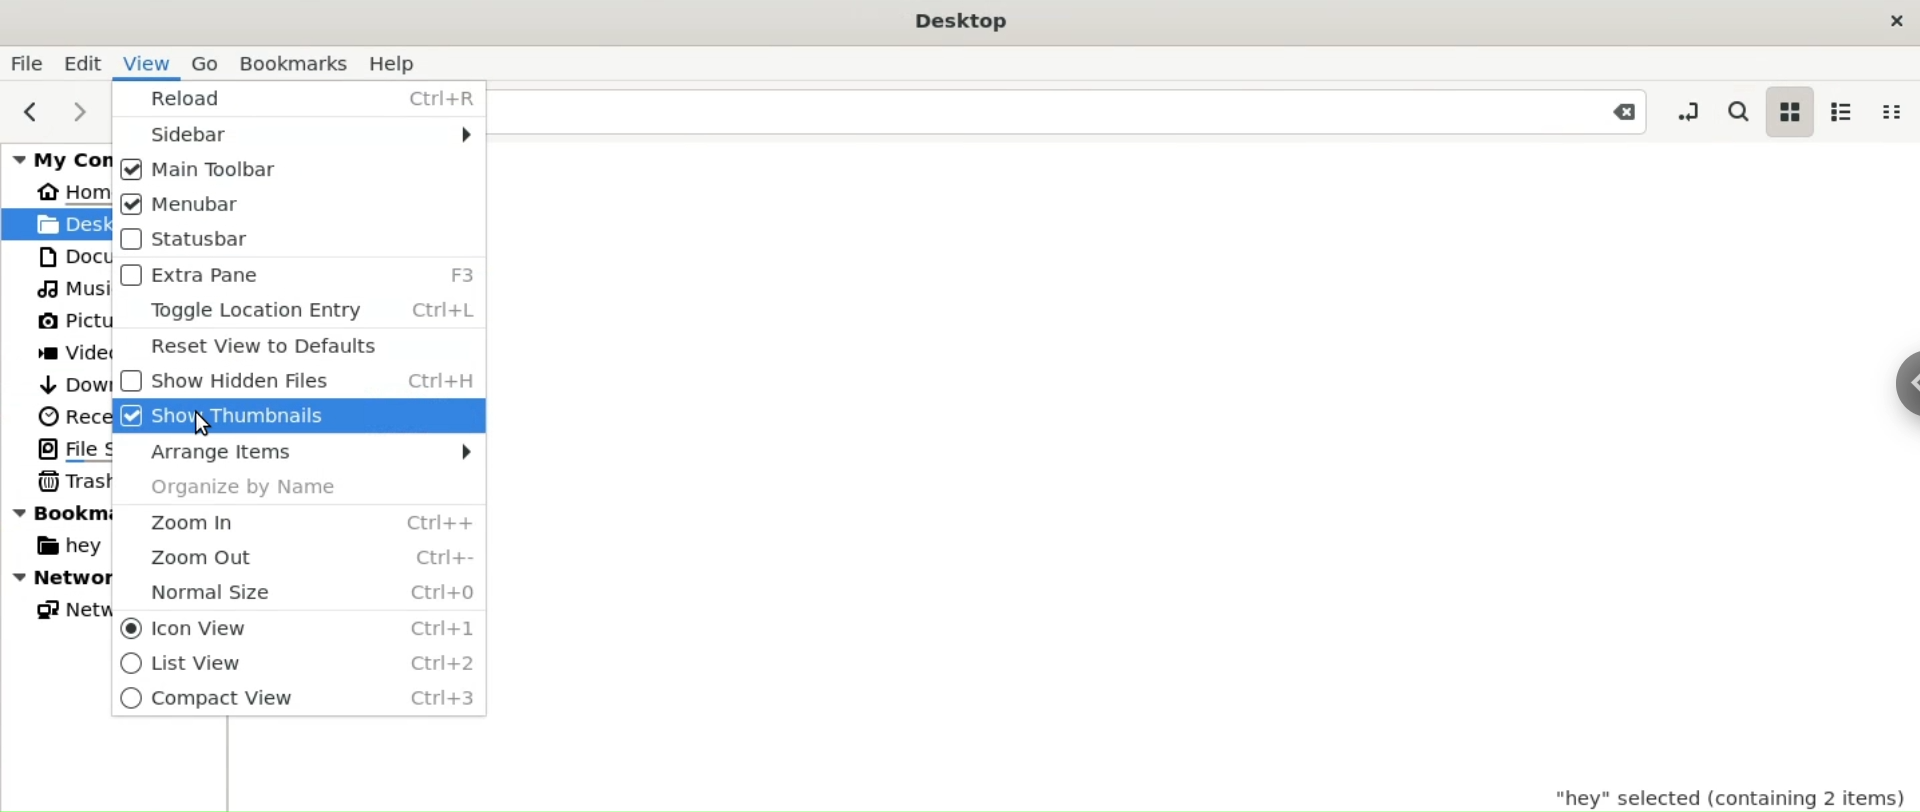  I want to click on Sidebar, so click(296, 130).